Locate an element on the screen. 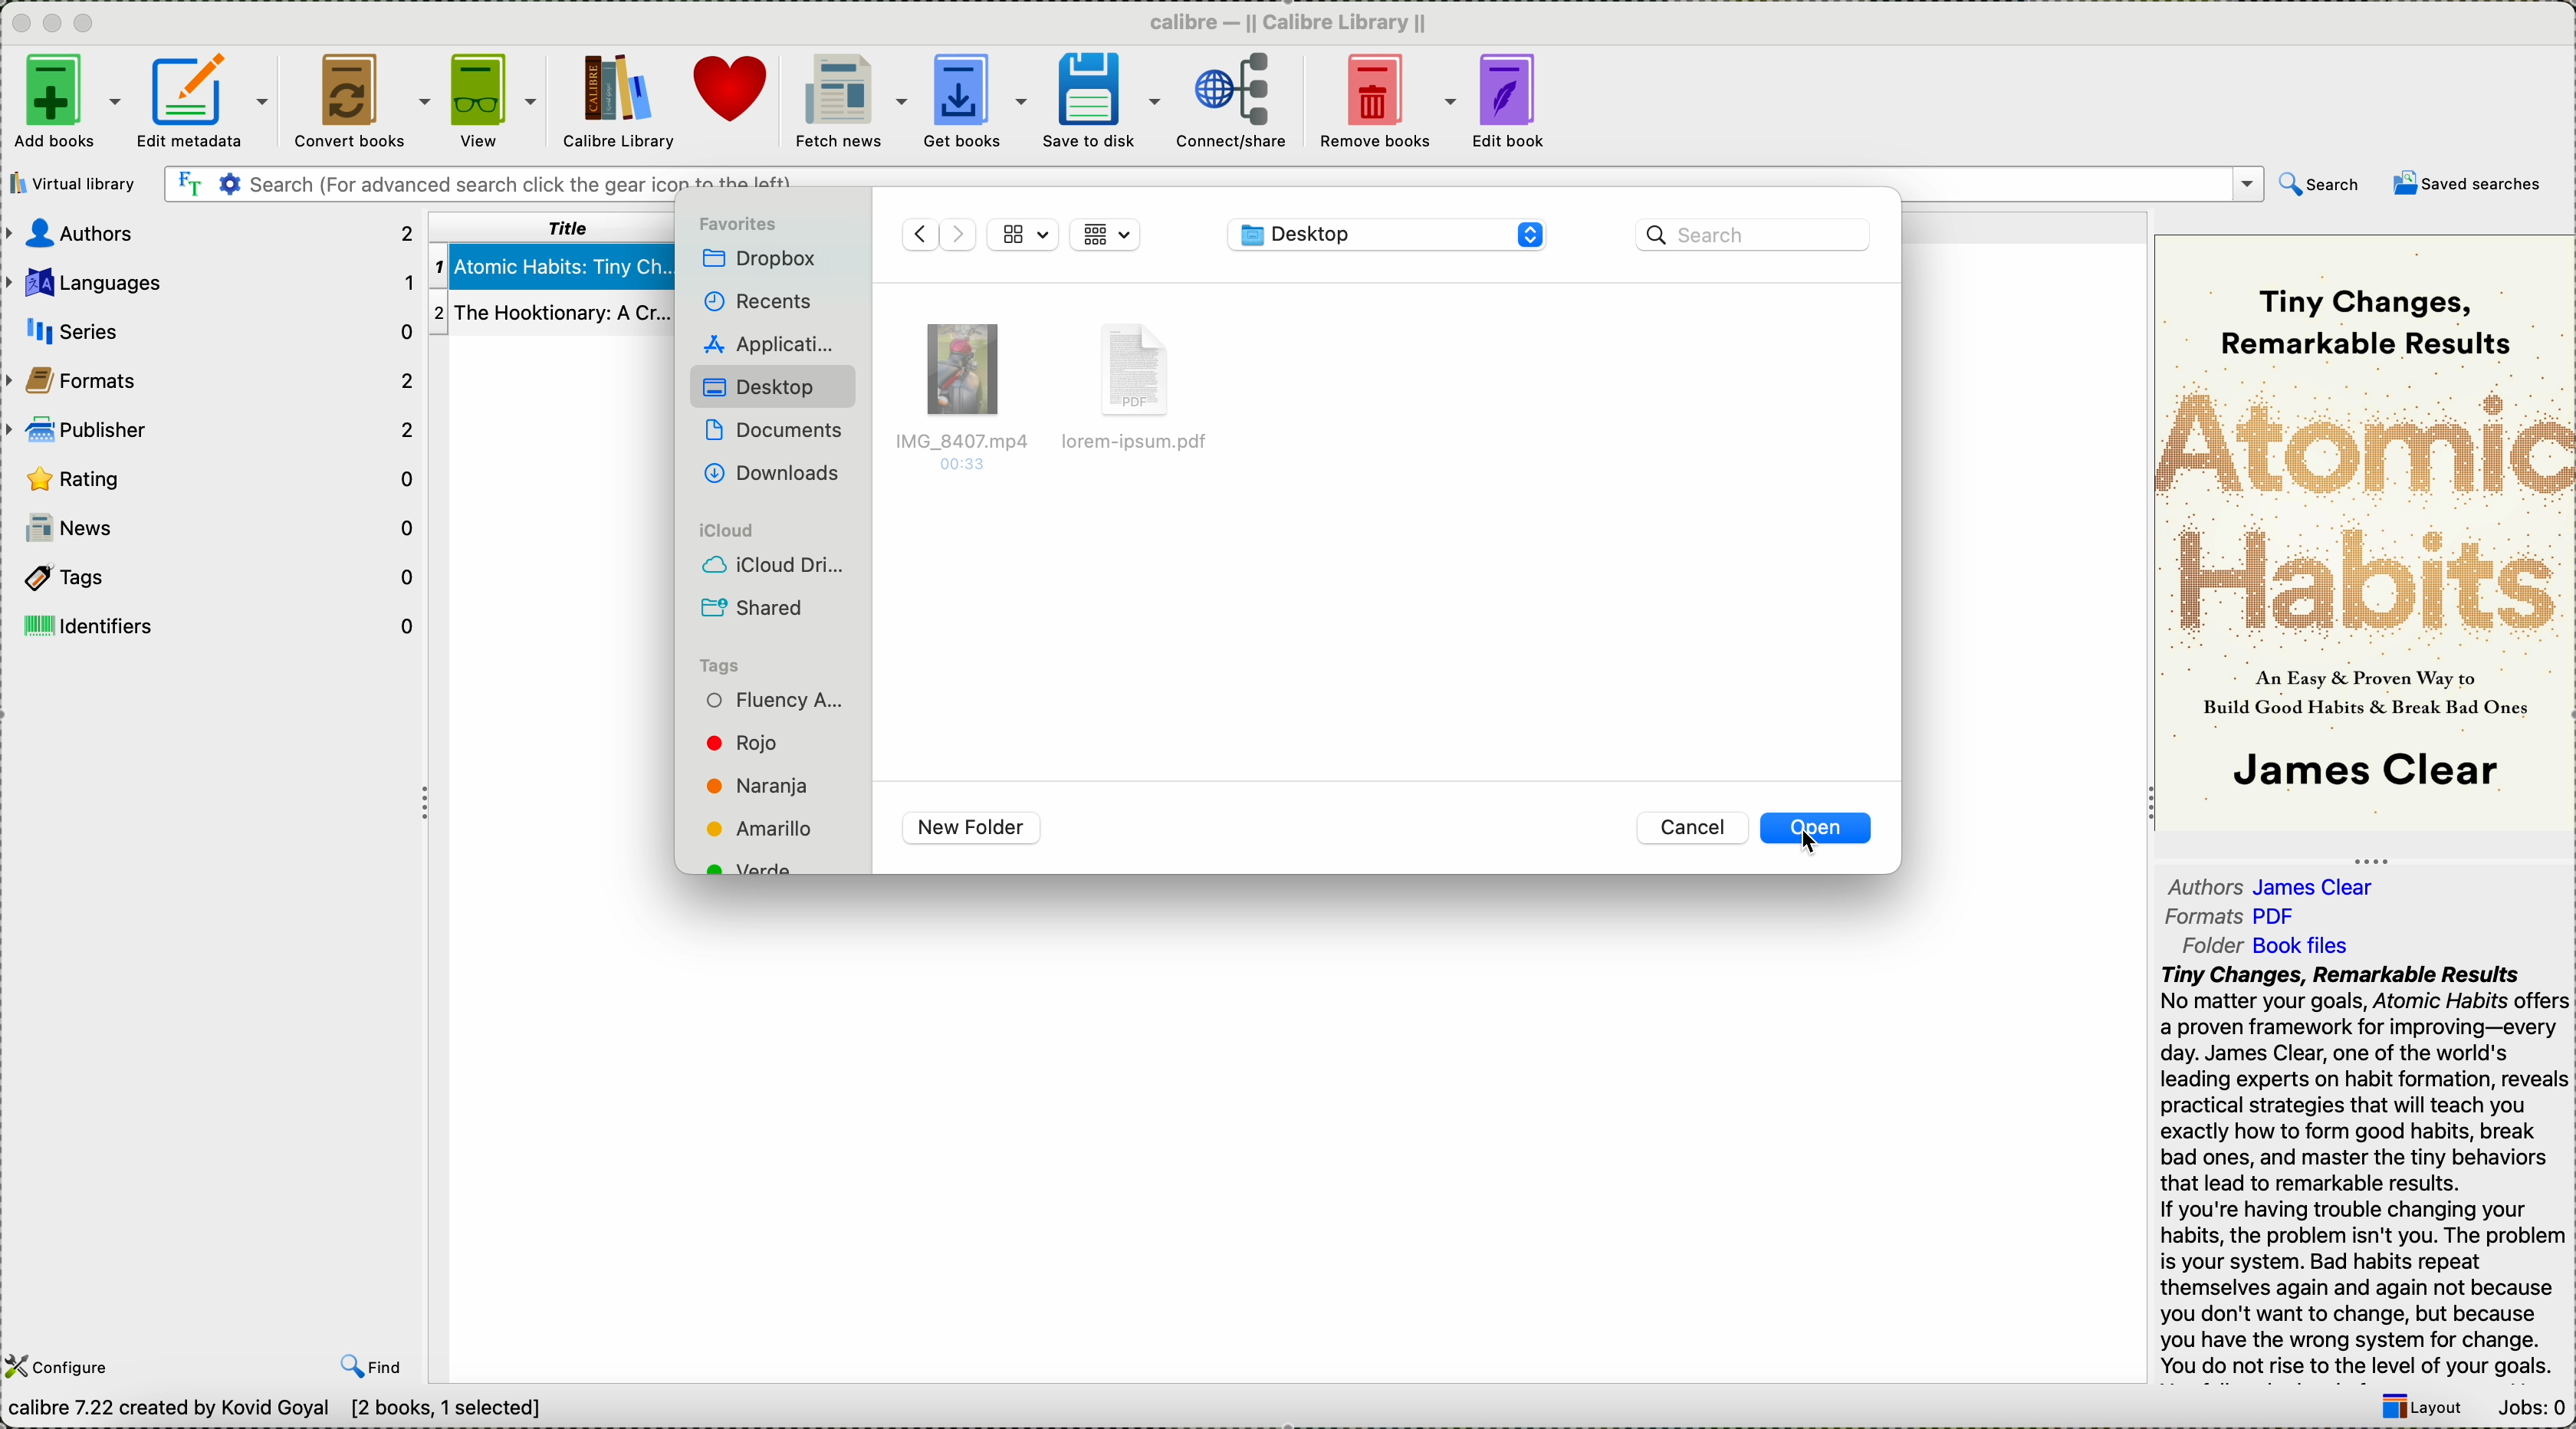 Image resolution: width=2576 pixels, height=1429 pixels. formats is located at coordinates (2236, 918).